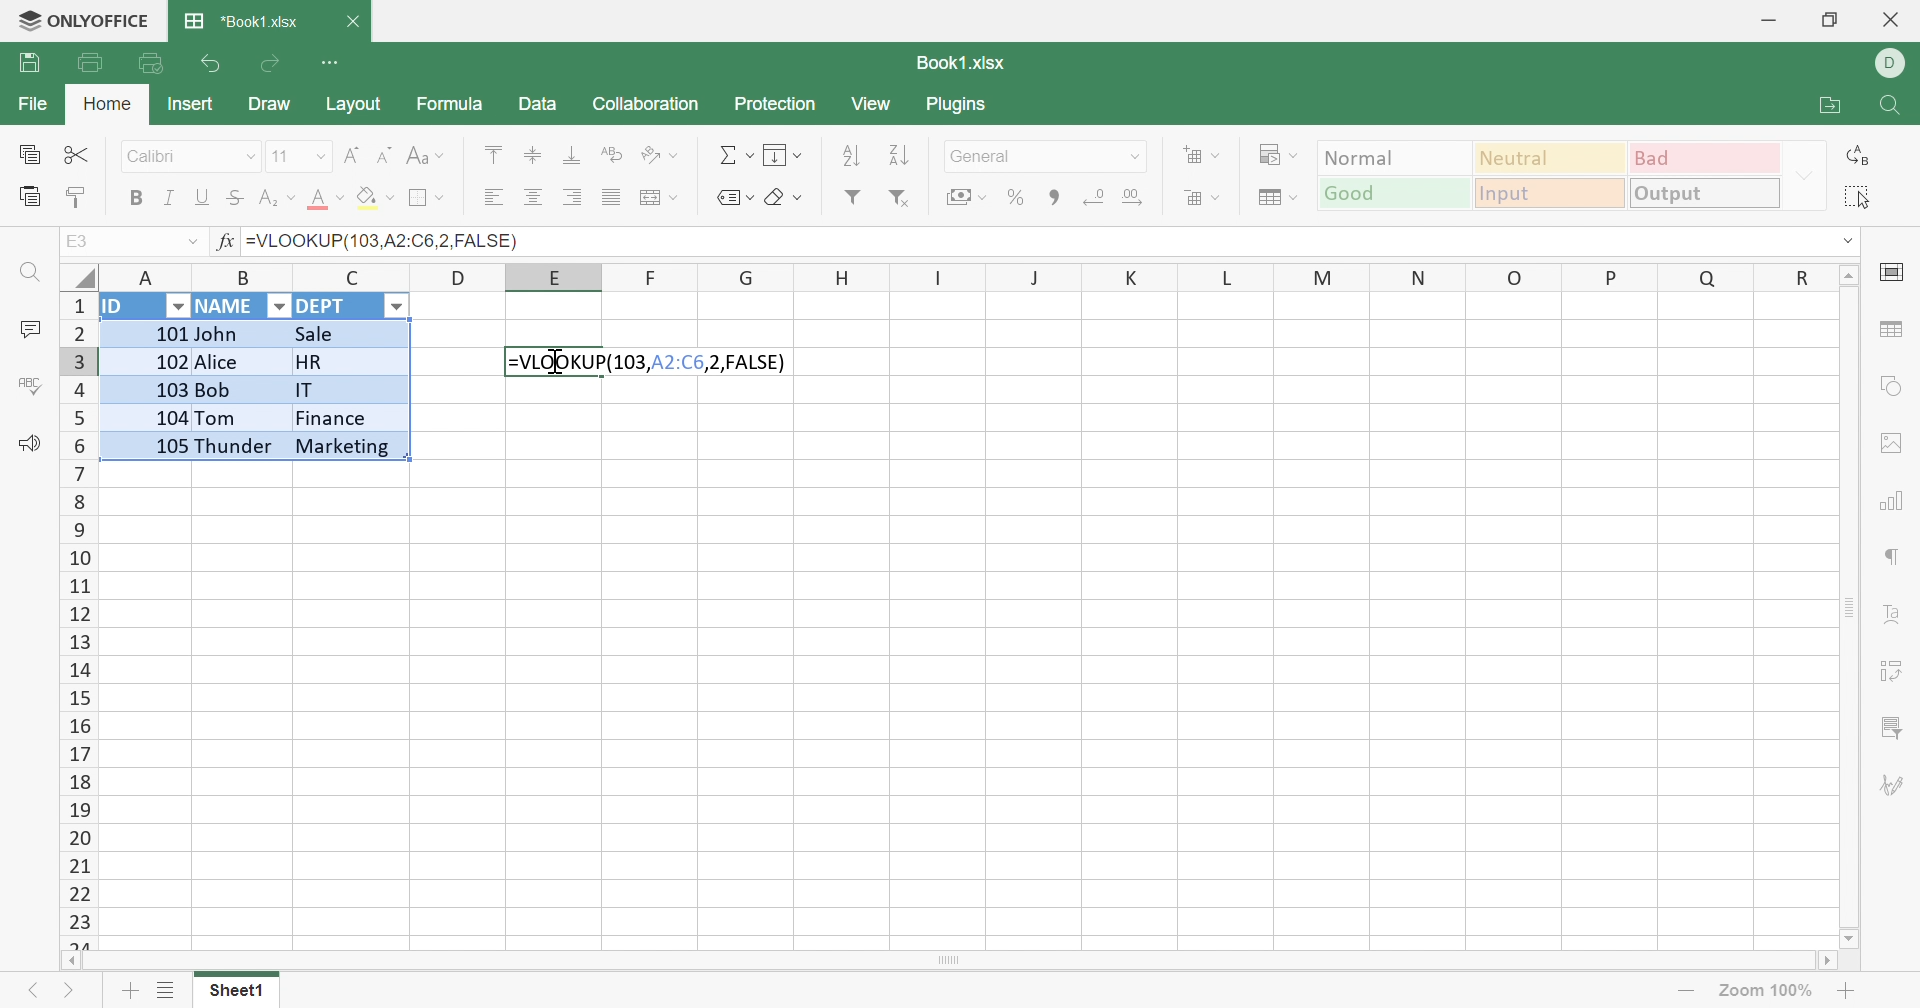 The width and height of the screenshot is (1920, 1008). I want to click on Select all, so click(1863, 197).